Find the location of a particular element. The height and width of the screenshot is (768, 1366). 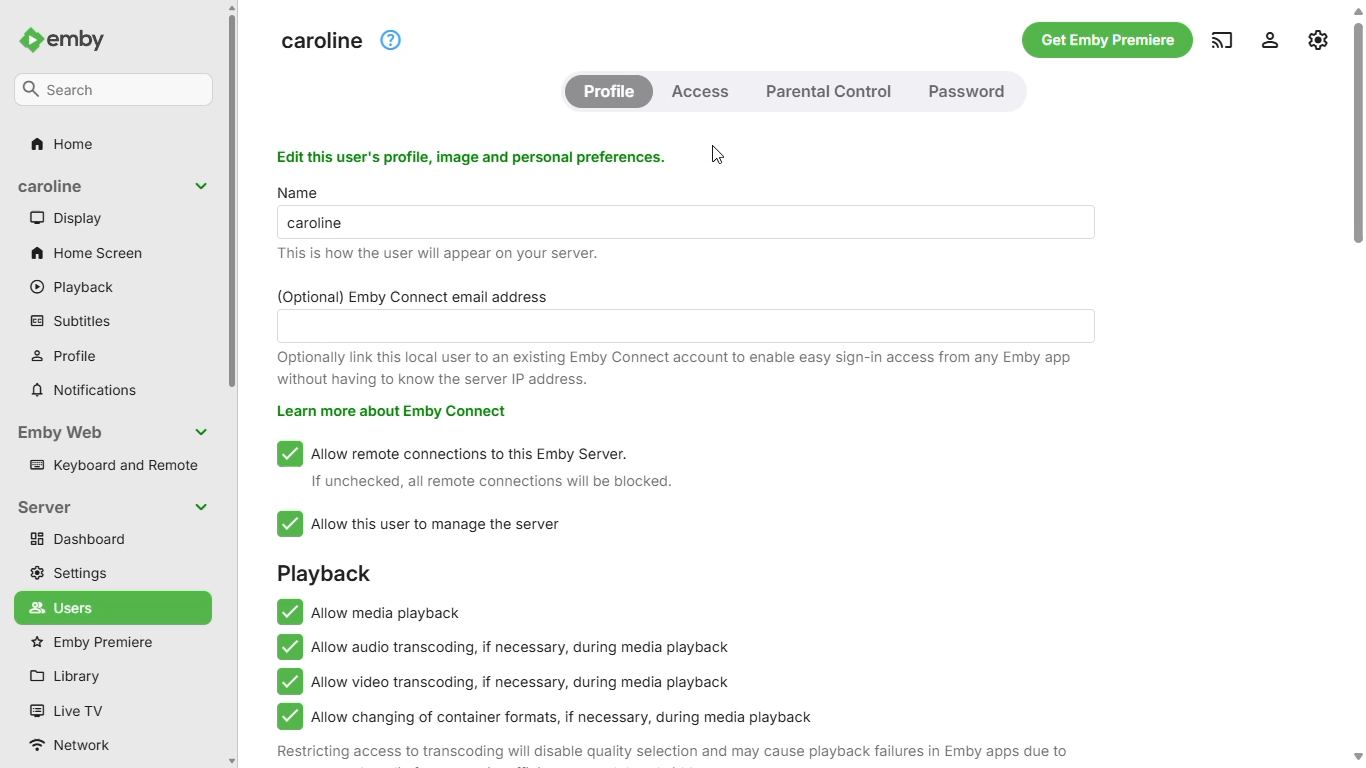

home screen is located at coordinates (87, 253).